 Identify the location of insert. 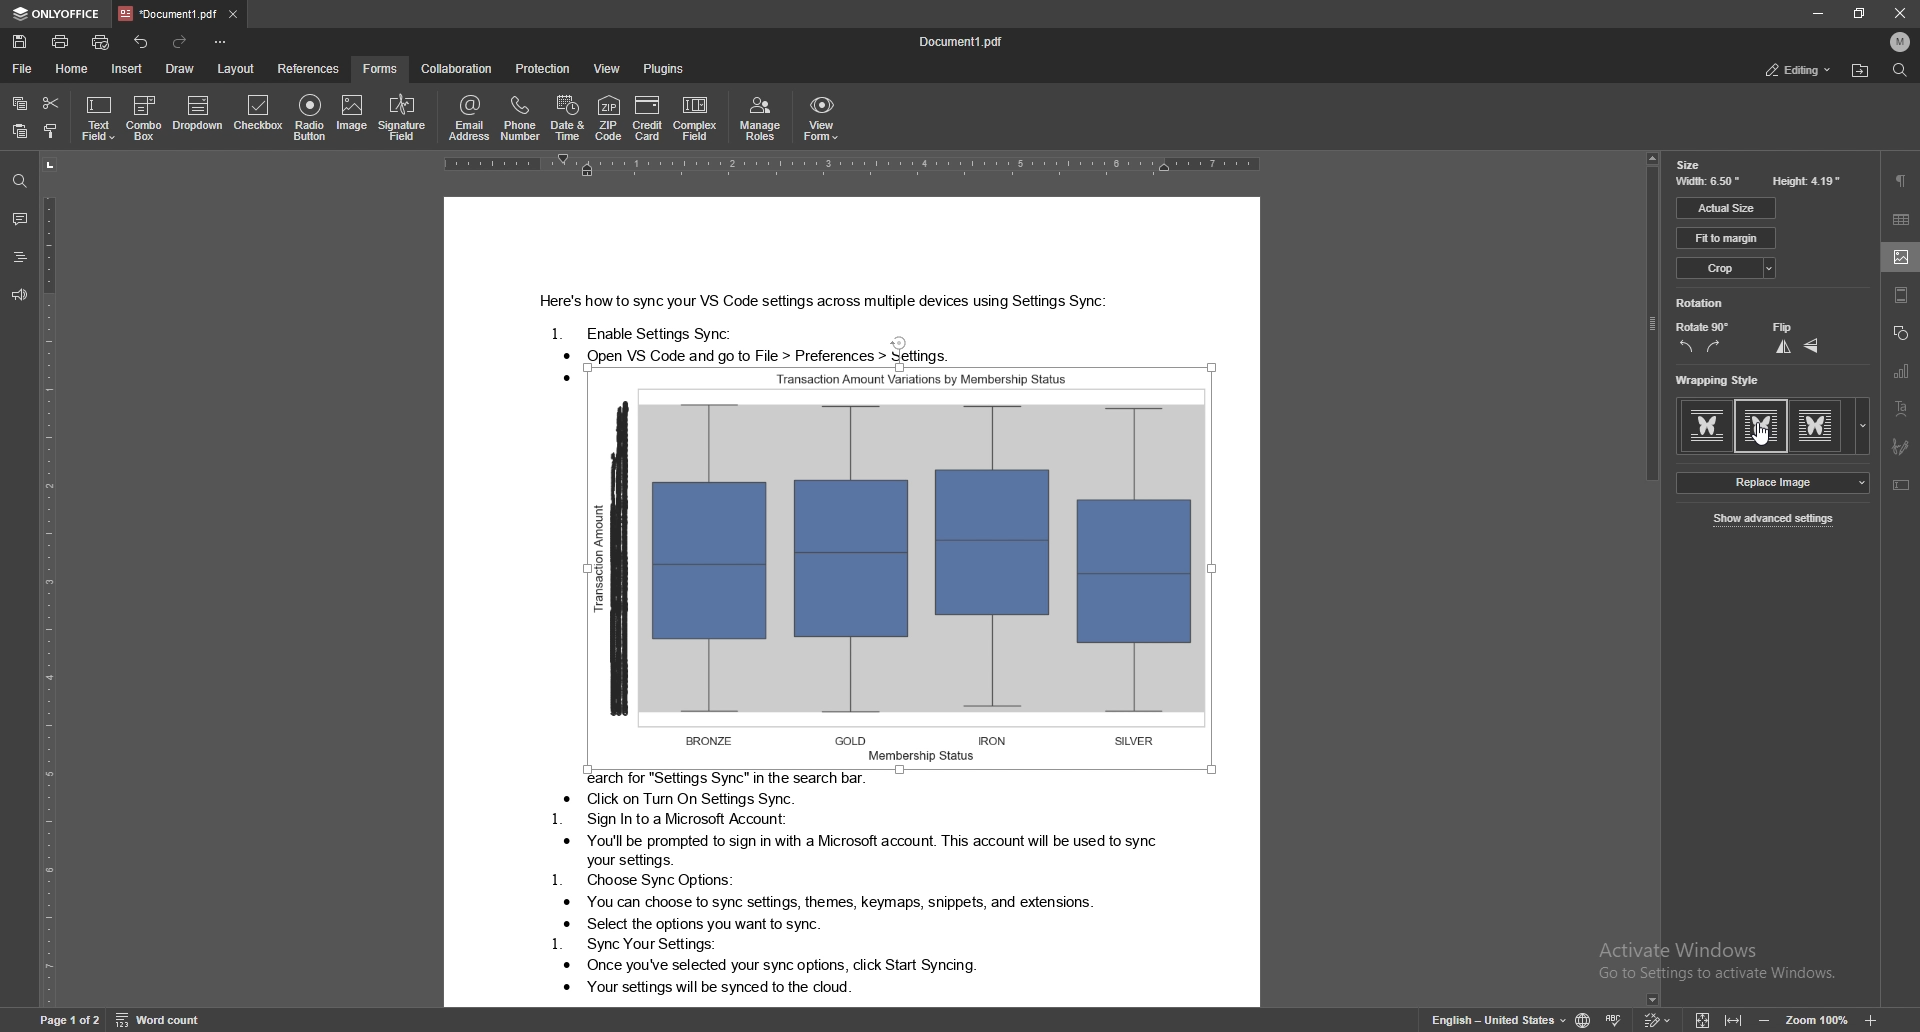
(127, 69).